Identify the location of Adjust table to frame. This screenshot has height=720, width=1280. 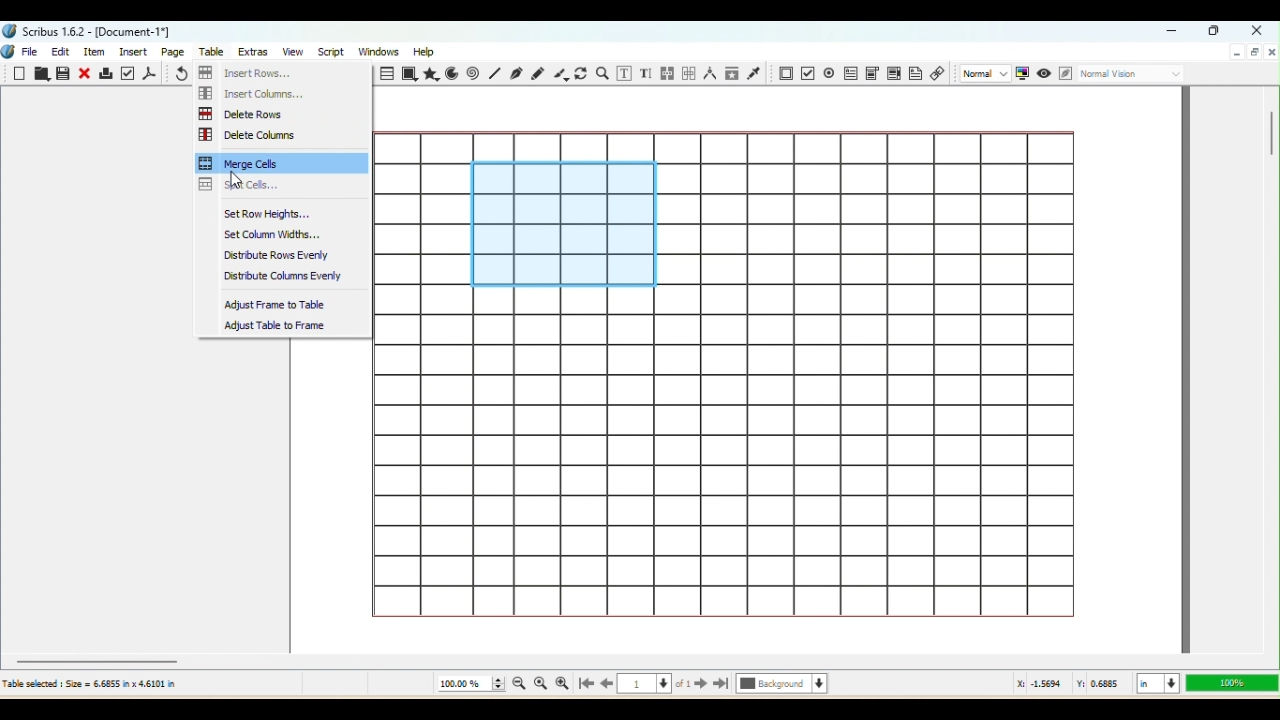
(281, 324).